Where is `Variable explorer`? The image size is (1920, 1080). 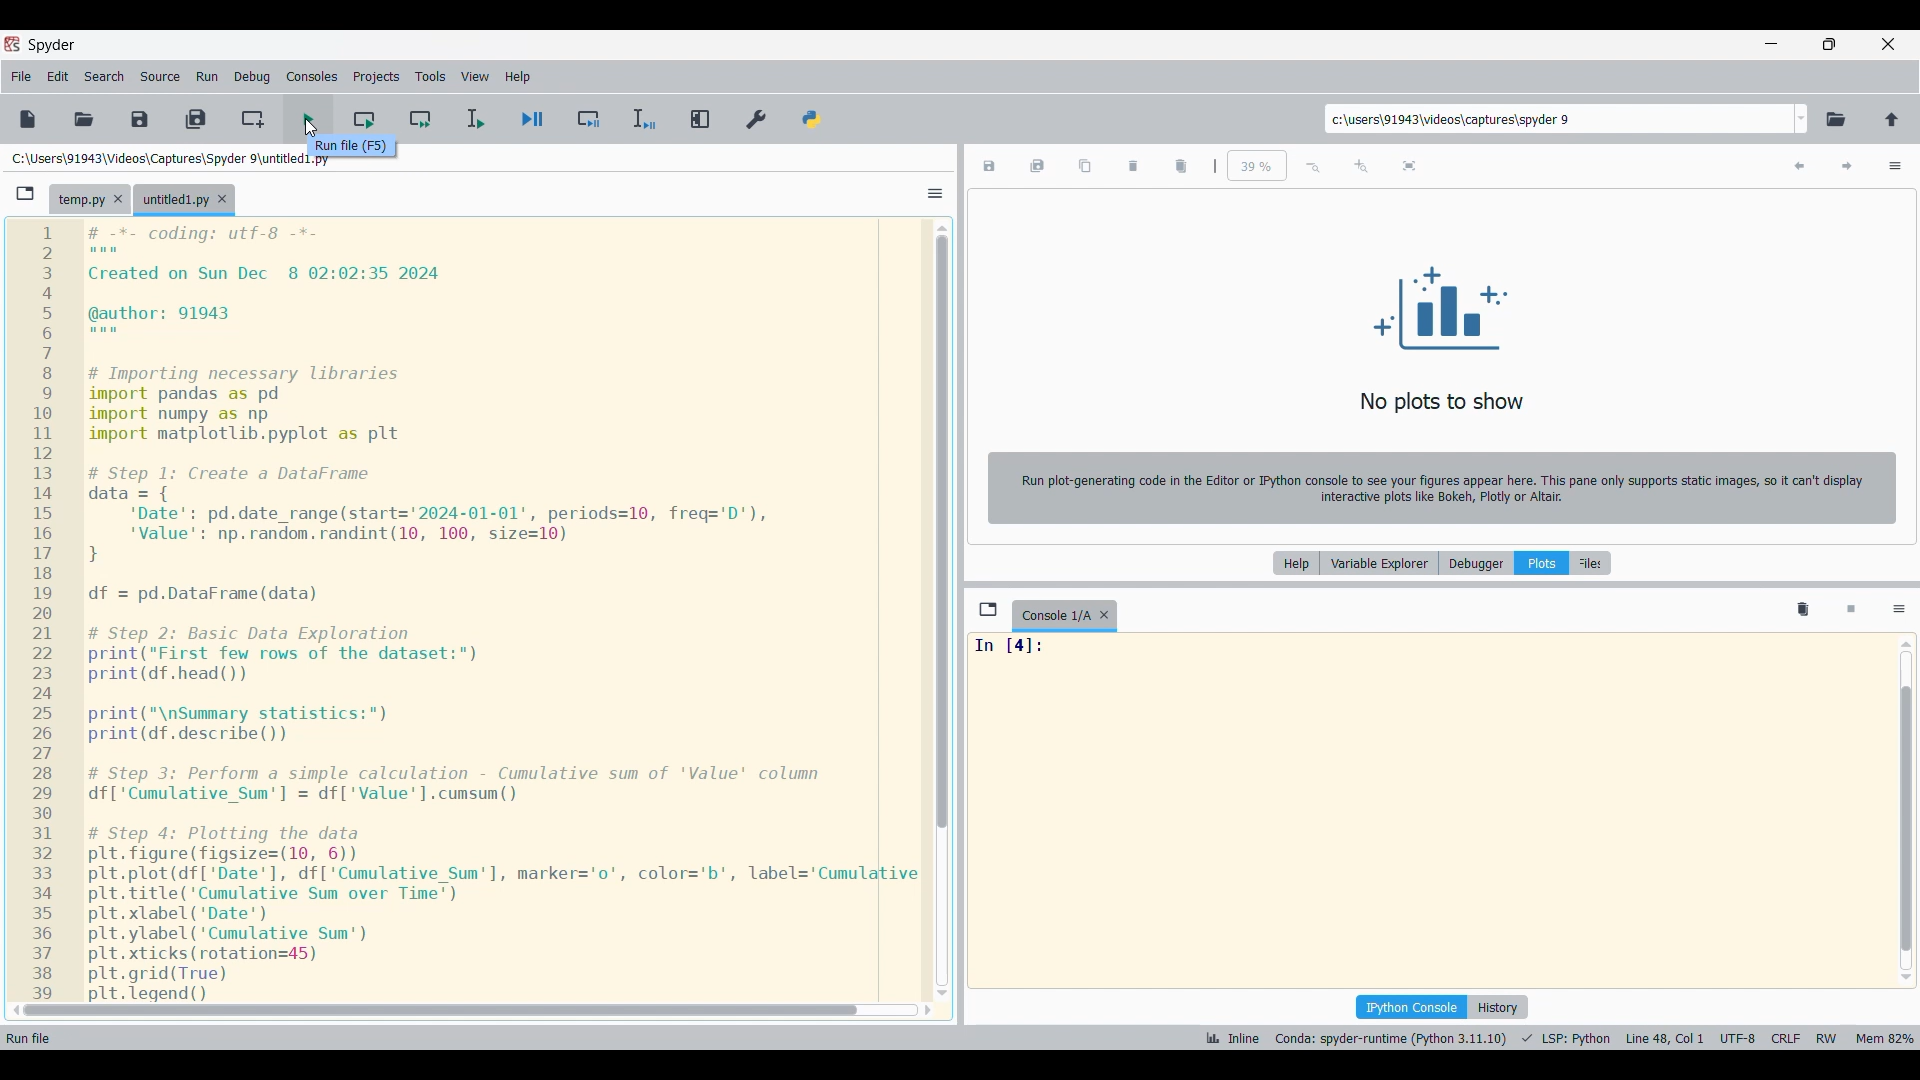
Variable explorer is located at coordinates (1378, 563).